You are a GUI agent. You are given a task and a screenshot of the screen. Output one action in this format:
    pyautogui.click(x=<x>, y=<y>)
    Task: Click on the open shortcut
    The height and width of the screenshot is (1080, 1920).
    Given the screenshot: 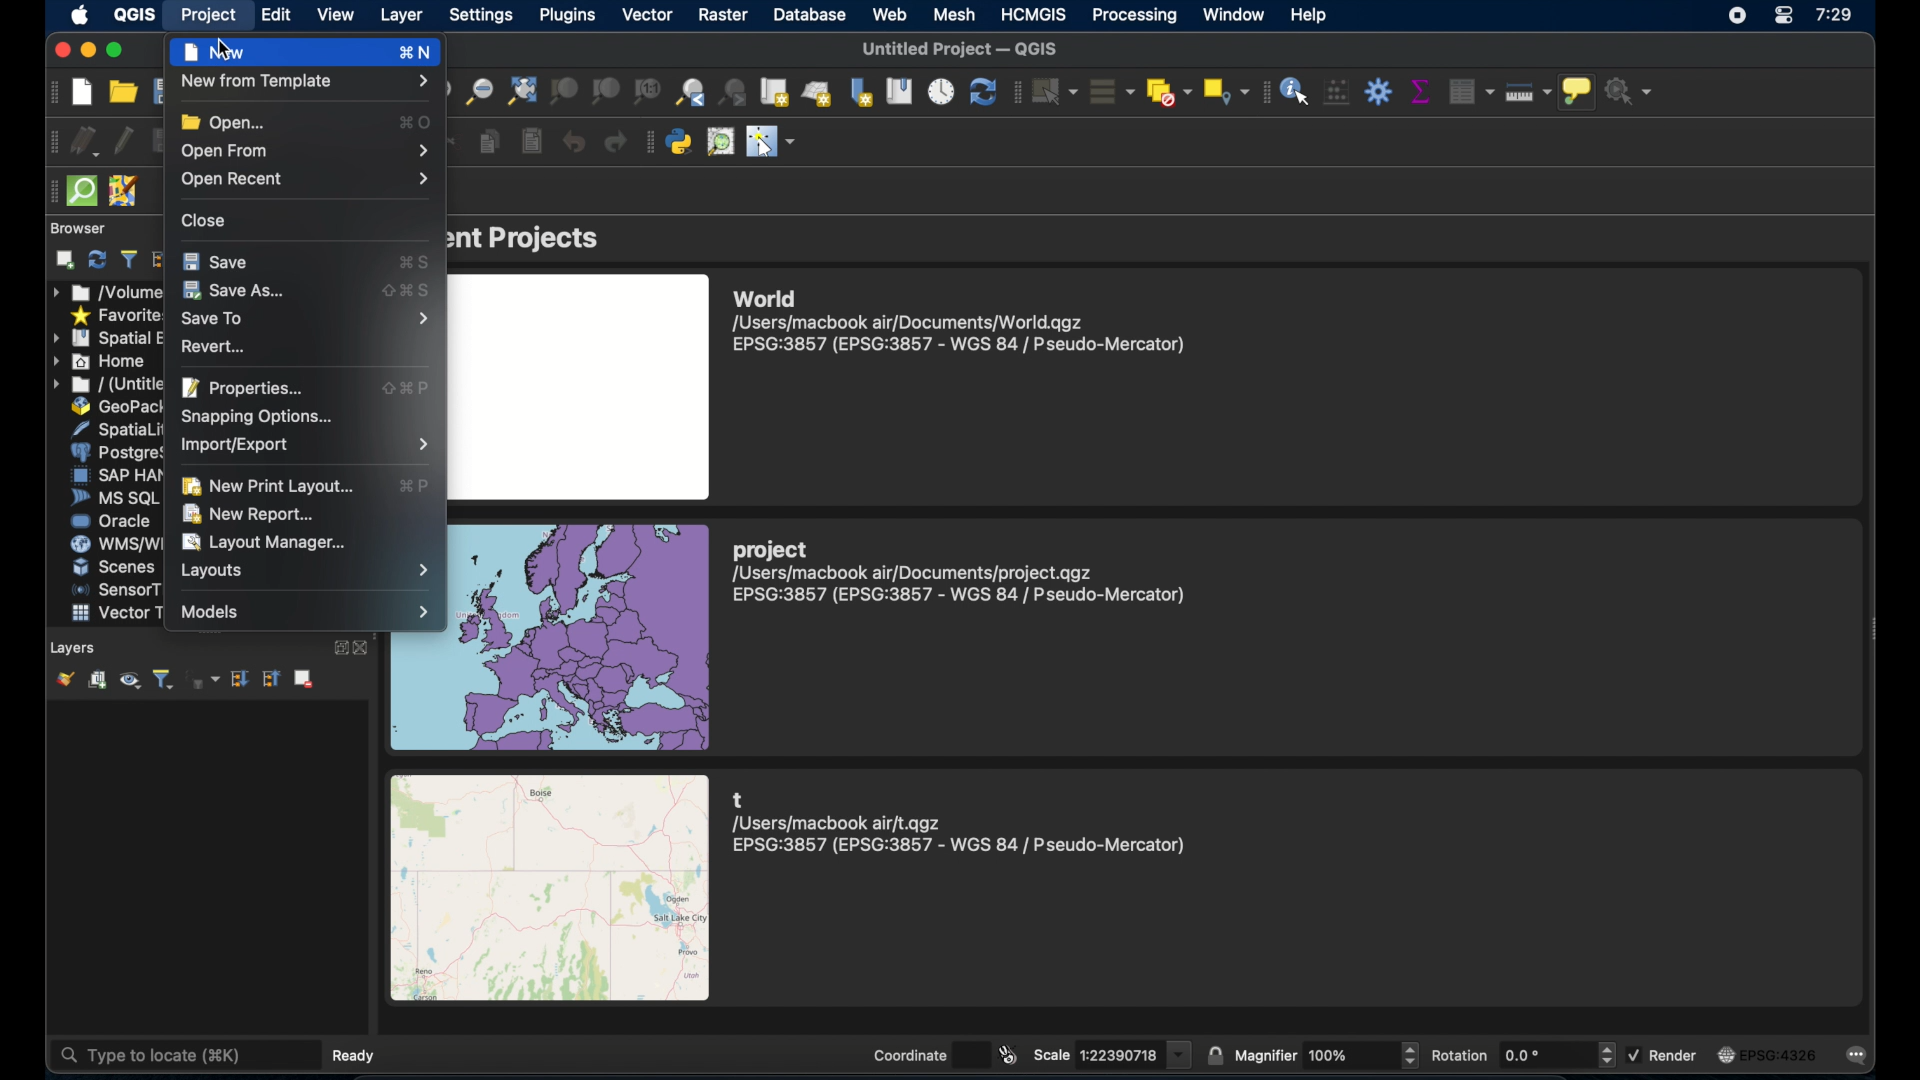 What is the action you would take?
    pyautogui.click(x=415, y=121)
    